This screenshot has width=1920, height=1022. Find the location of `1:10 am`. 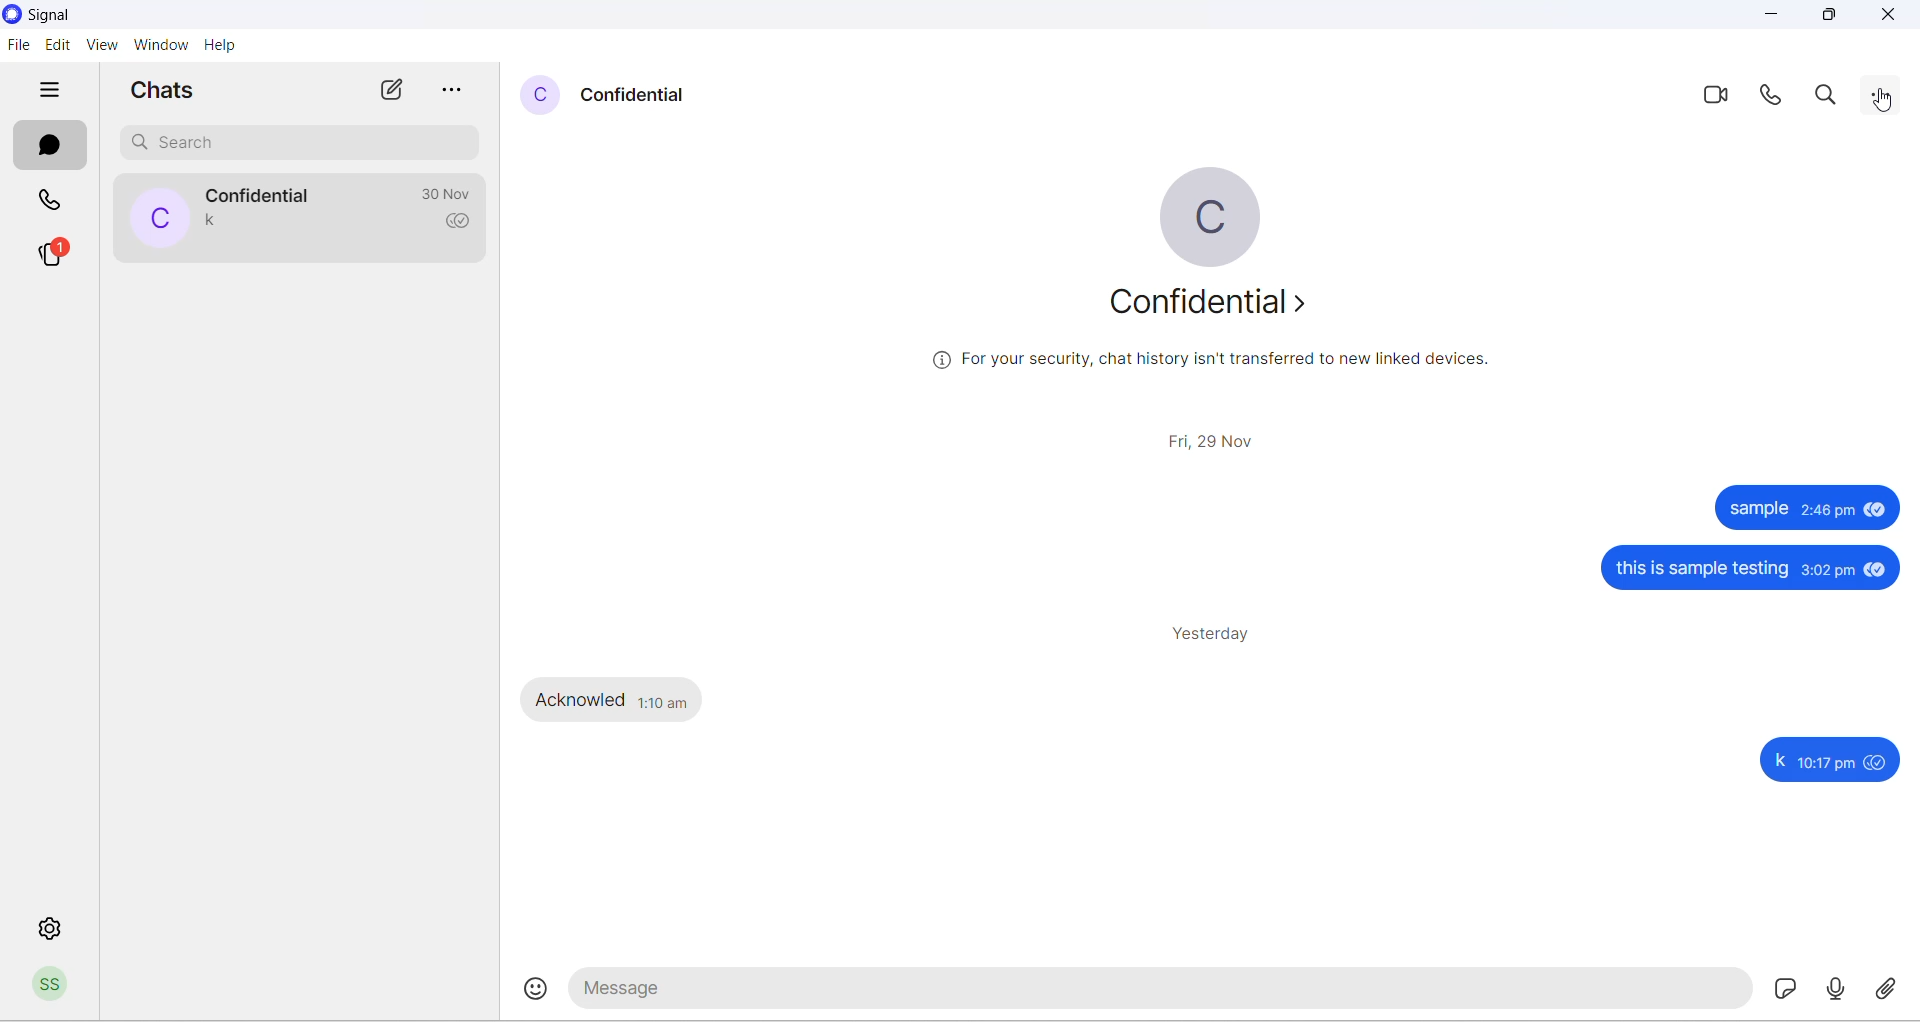

1:10 am is located at coordinates (664, 700).